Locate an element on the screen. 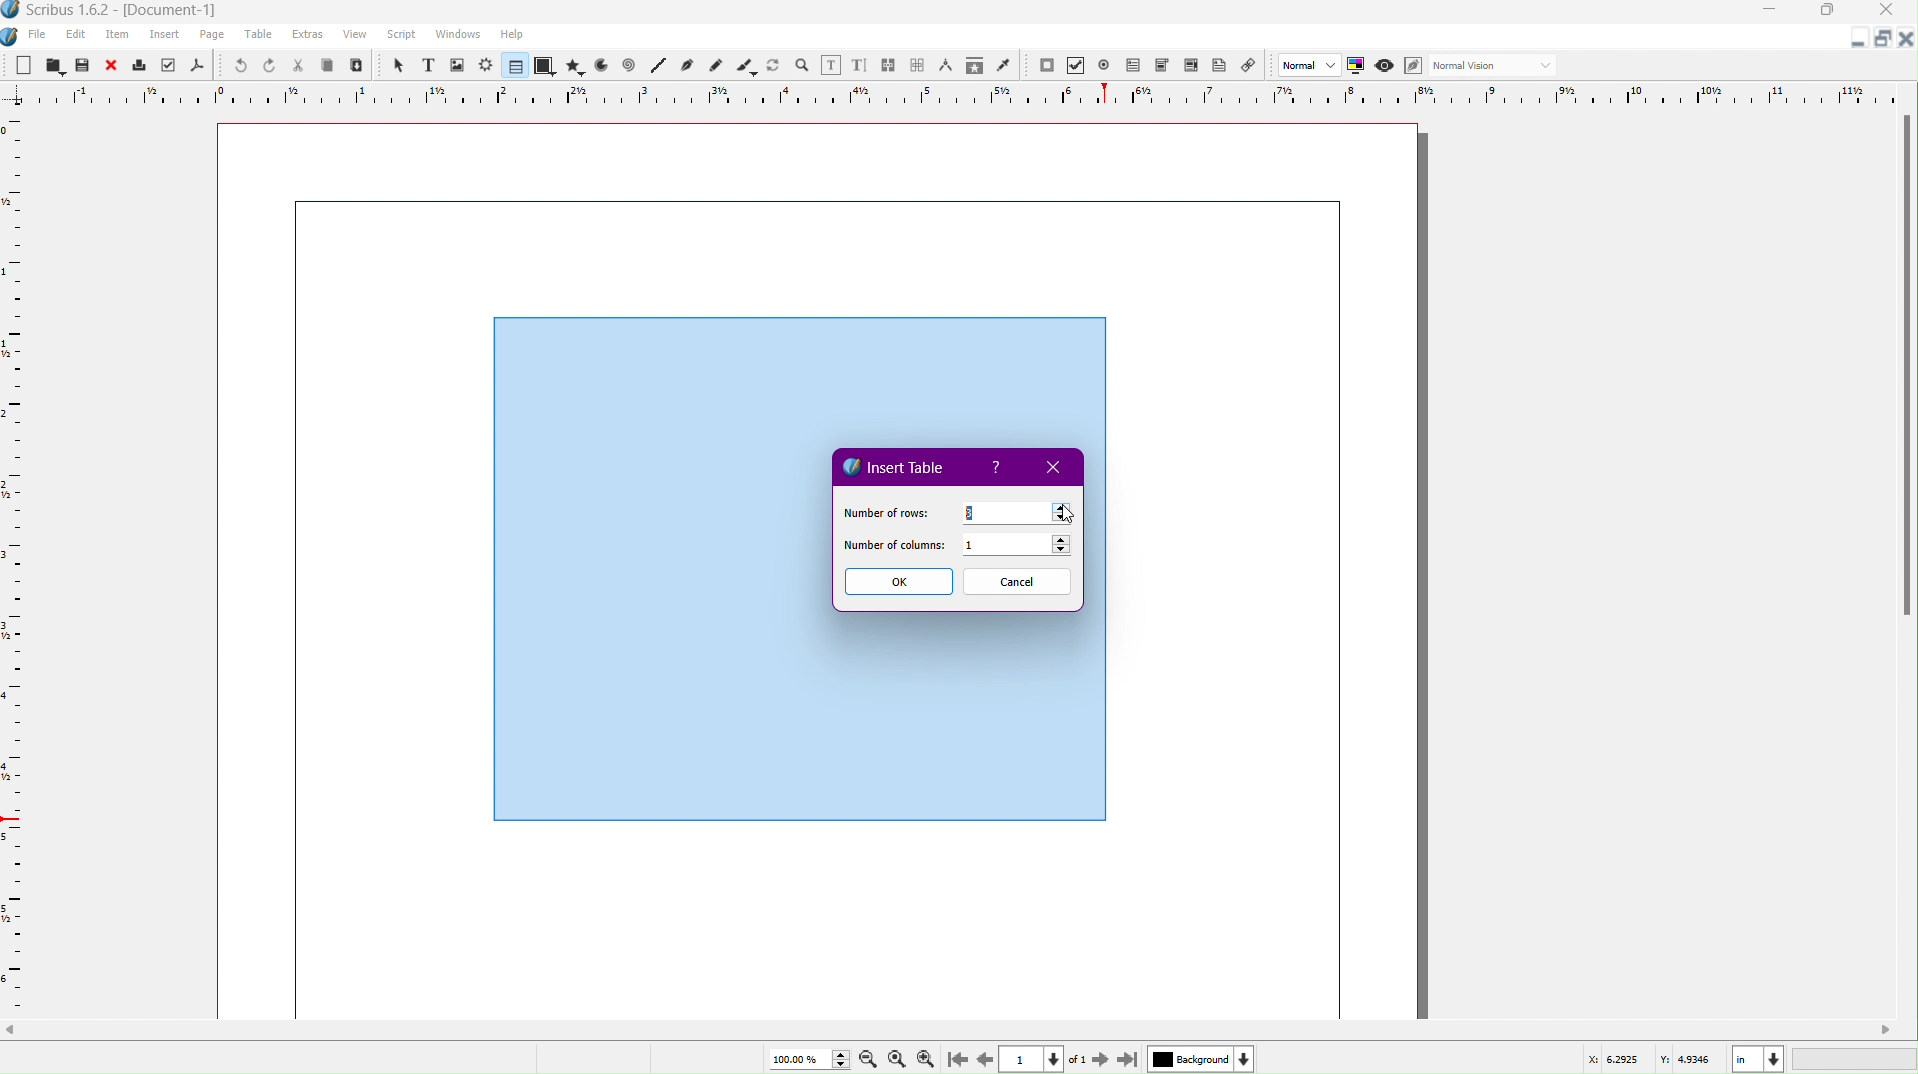  Save is located at coordinates (84, 64).